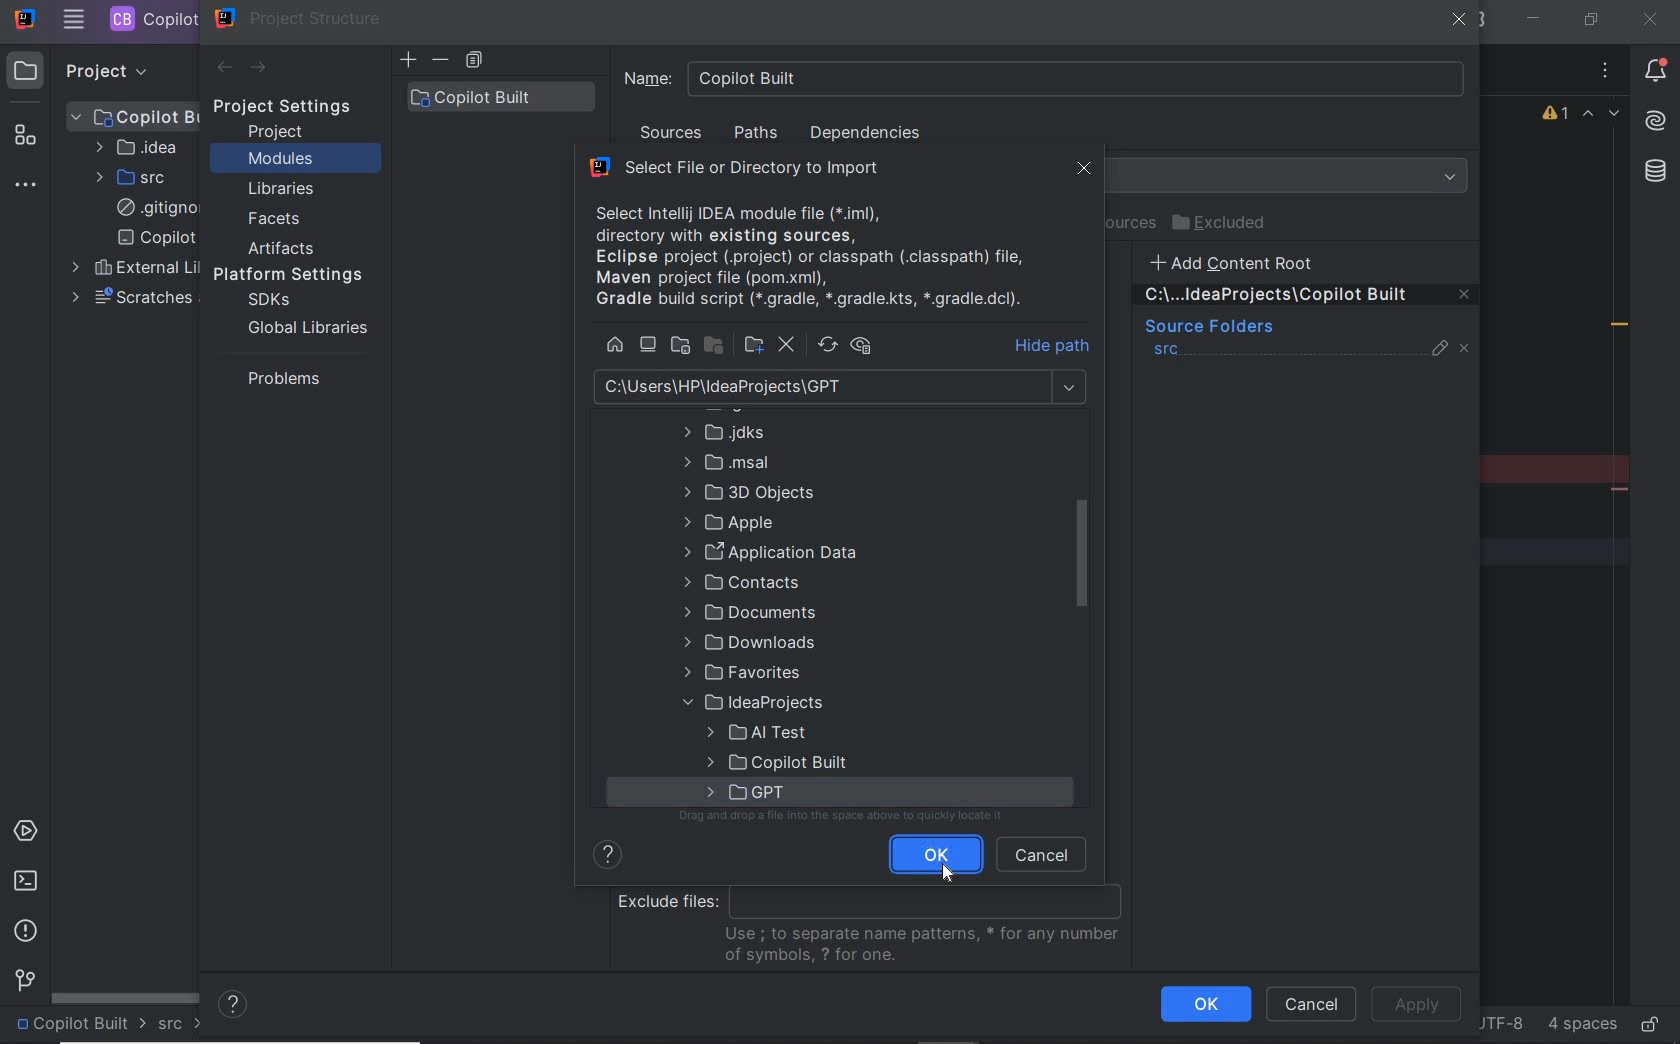 This screenshot has height=1044, width=1680. Describe the element at coordinates (27, 931) in the screenshot. I see `problems` at that location.